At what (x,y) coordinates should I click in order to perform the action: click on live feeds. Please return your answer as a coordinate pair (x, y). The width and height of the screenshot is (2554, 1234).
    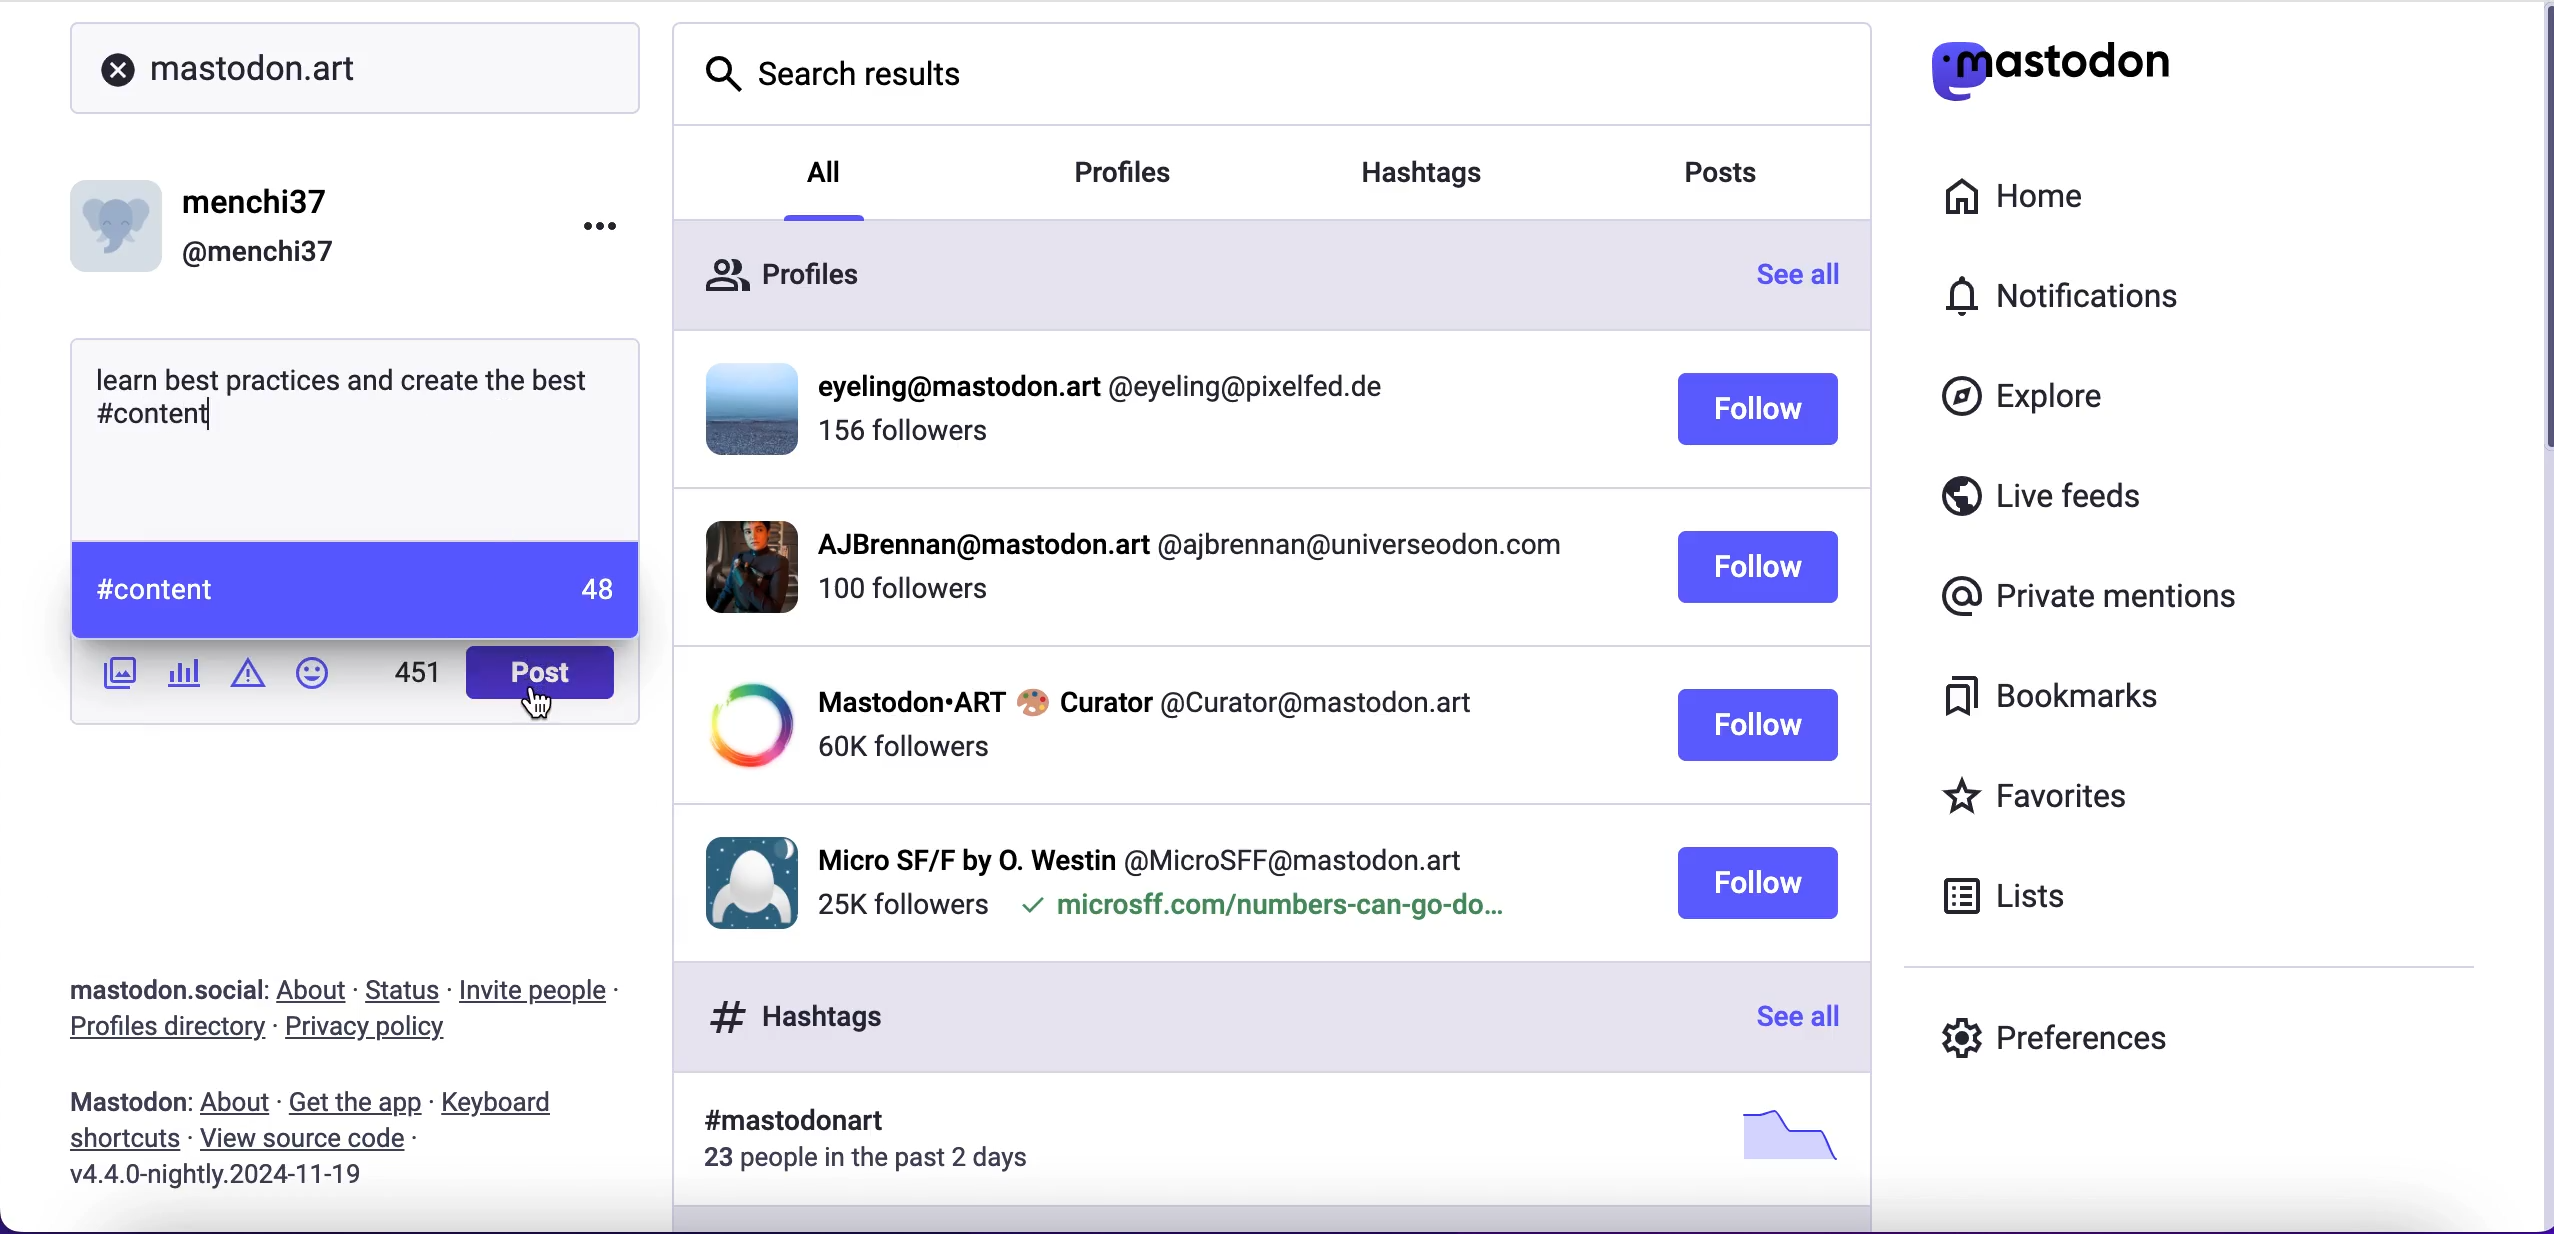
    Looking at the image, I should click on (2059, 494).